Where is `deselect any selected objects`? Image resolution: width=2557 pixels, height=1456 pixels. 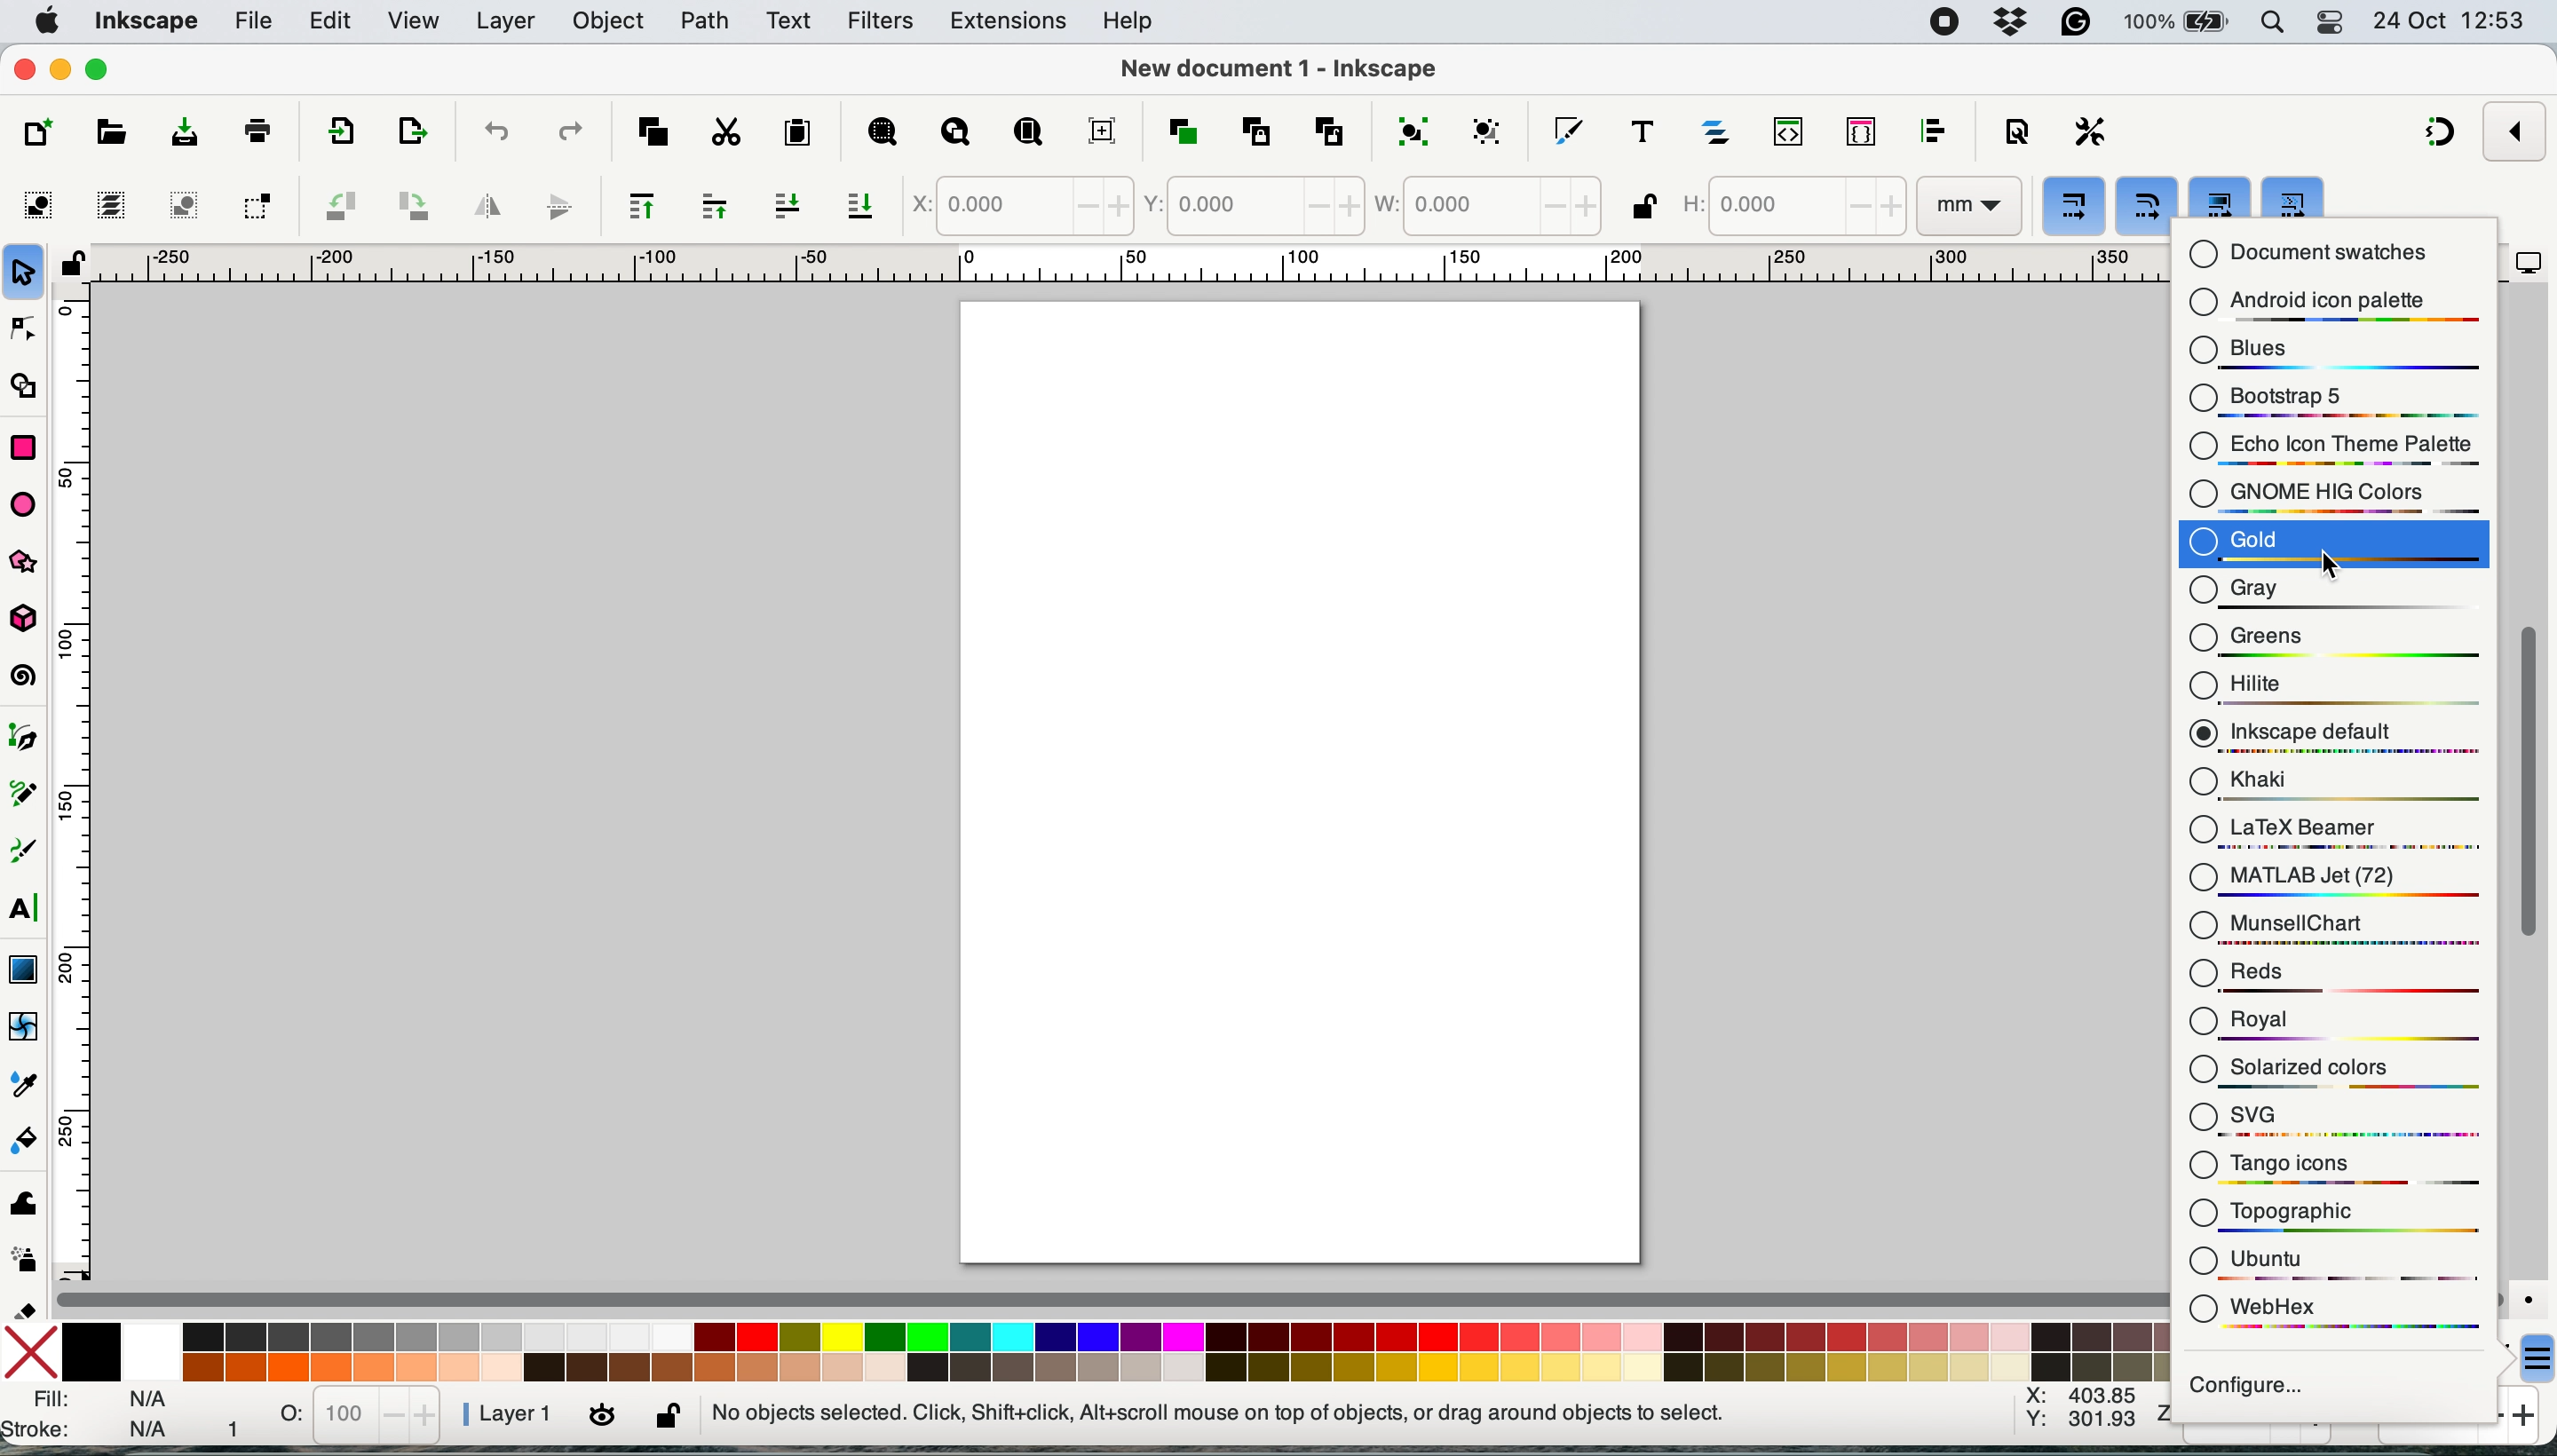
deselect any selected objects is located at coordinates (184, 208).